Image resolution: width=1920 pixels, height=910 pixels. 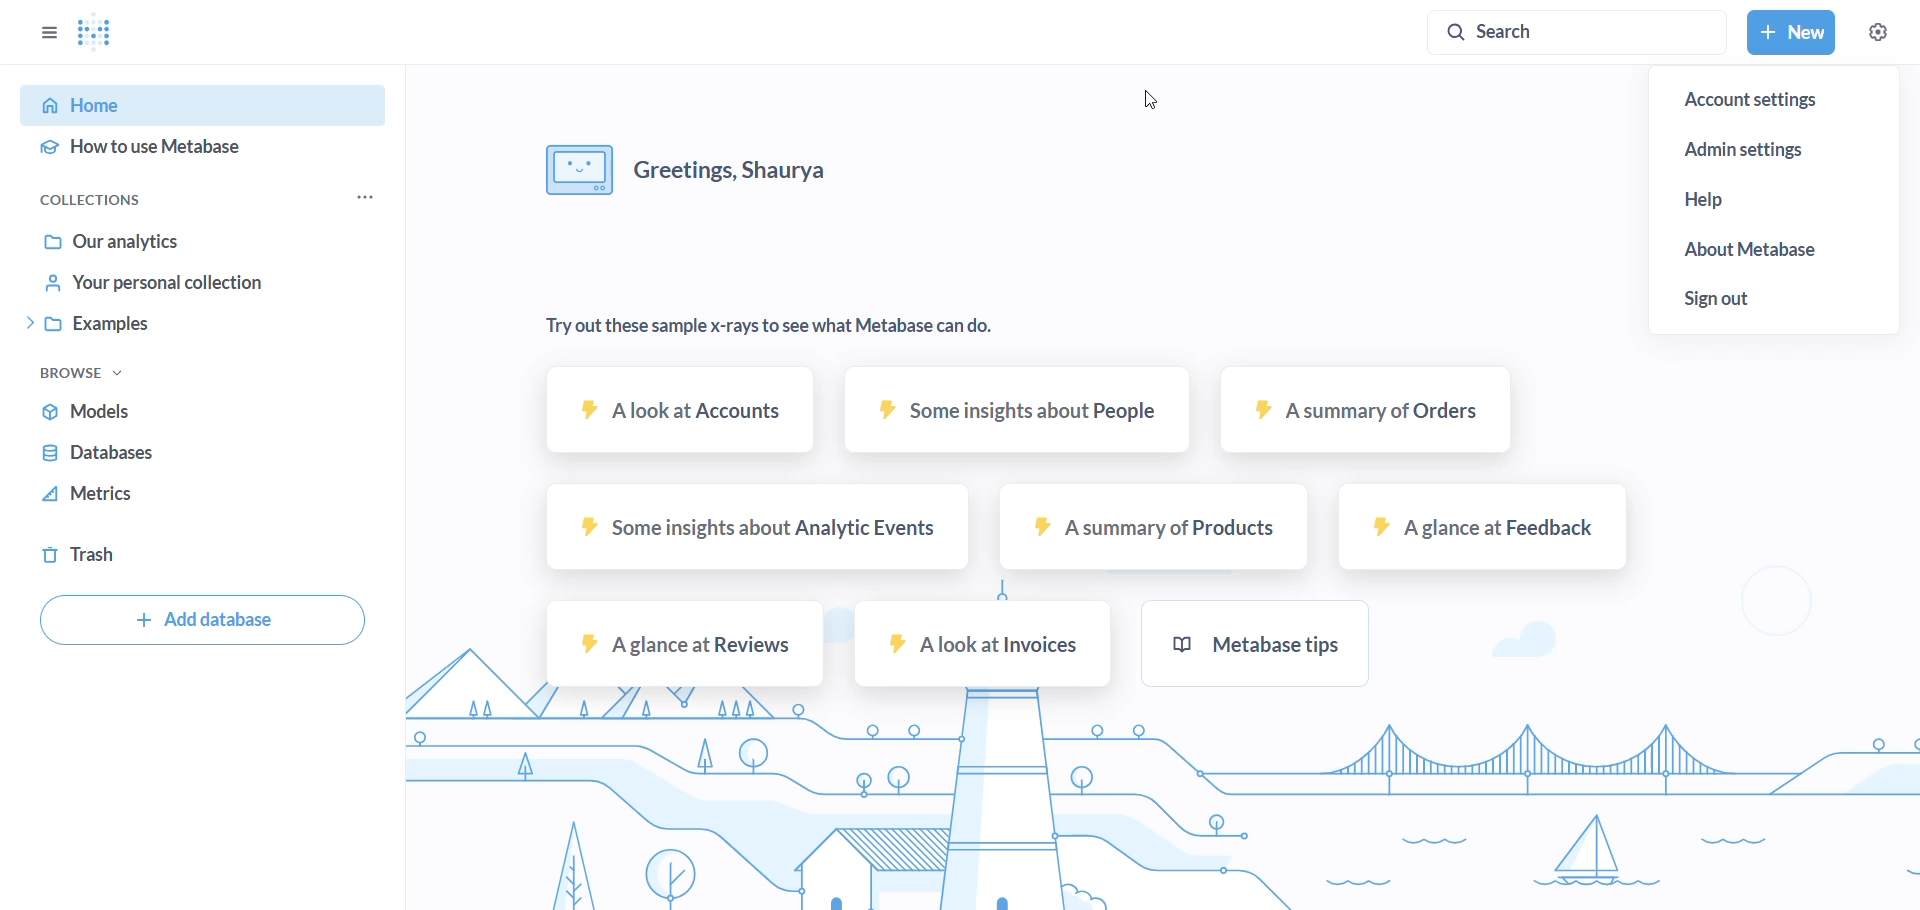 What do you see at coordinates (1761, 250) in the screenshot?
I see `about metabase ` at bounding box center [1761, 250].